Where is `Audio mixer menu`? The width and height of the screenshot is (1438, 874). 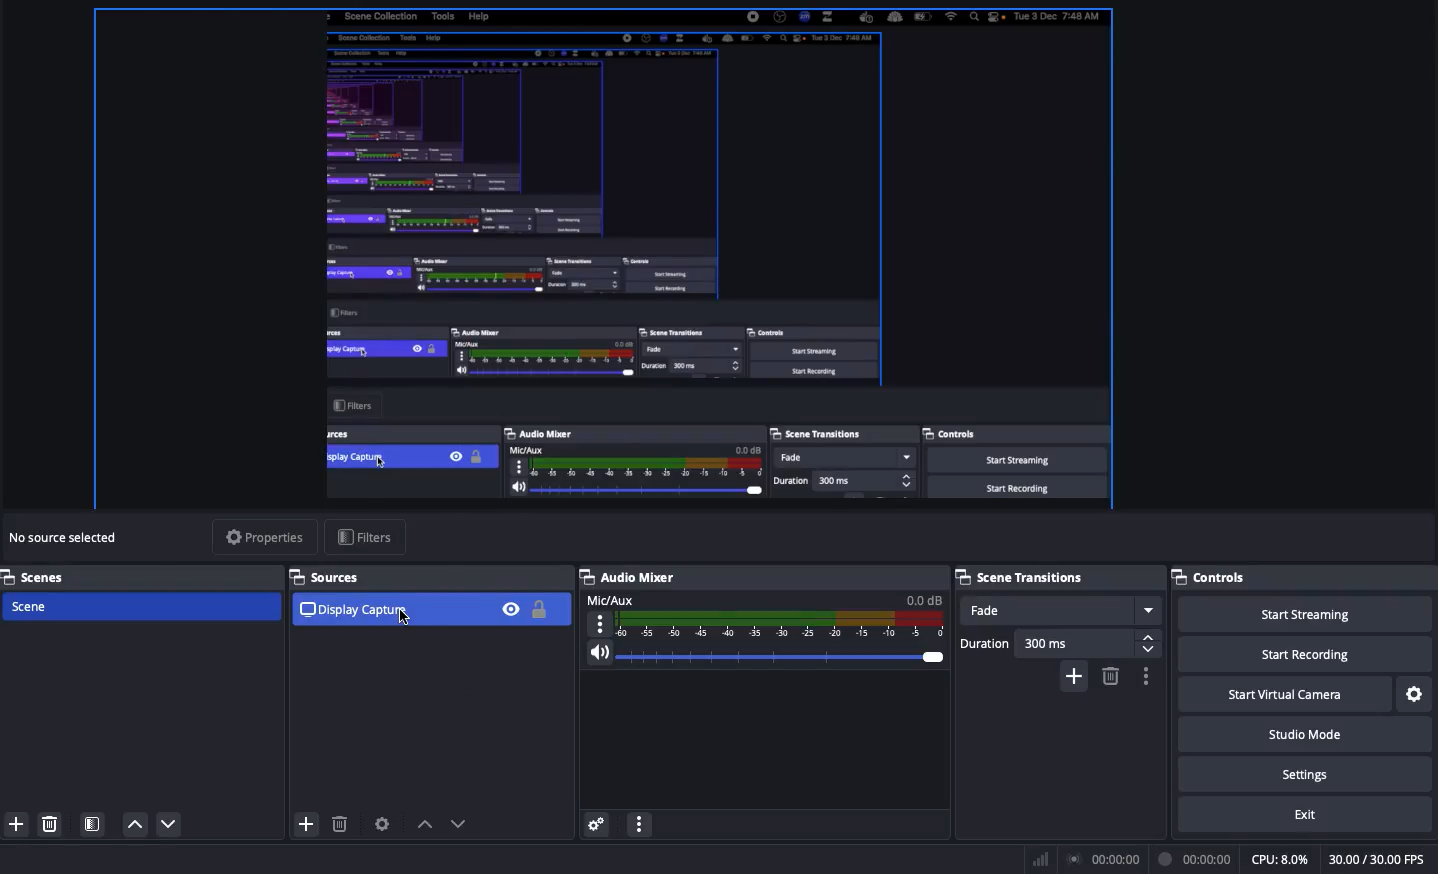 Audio mixer menu is located at coordinates (640, 822).